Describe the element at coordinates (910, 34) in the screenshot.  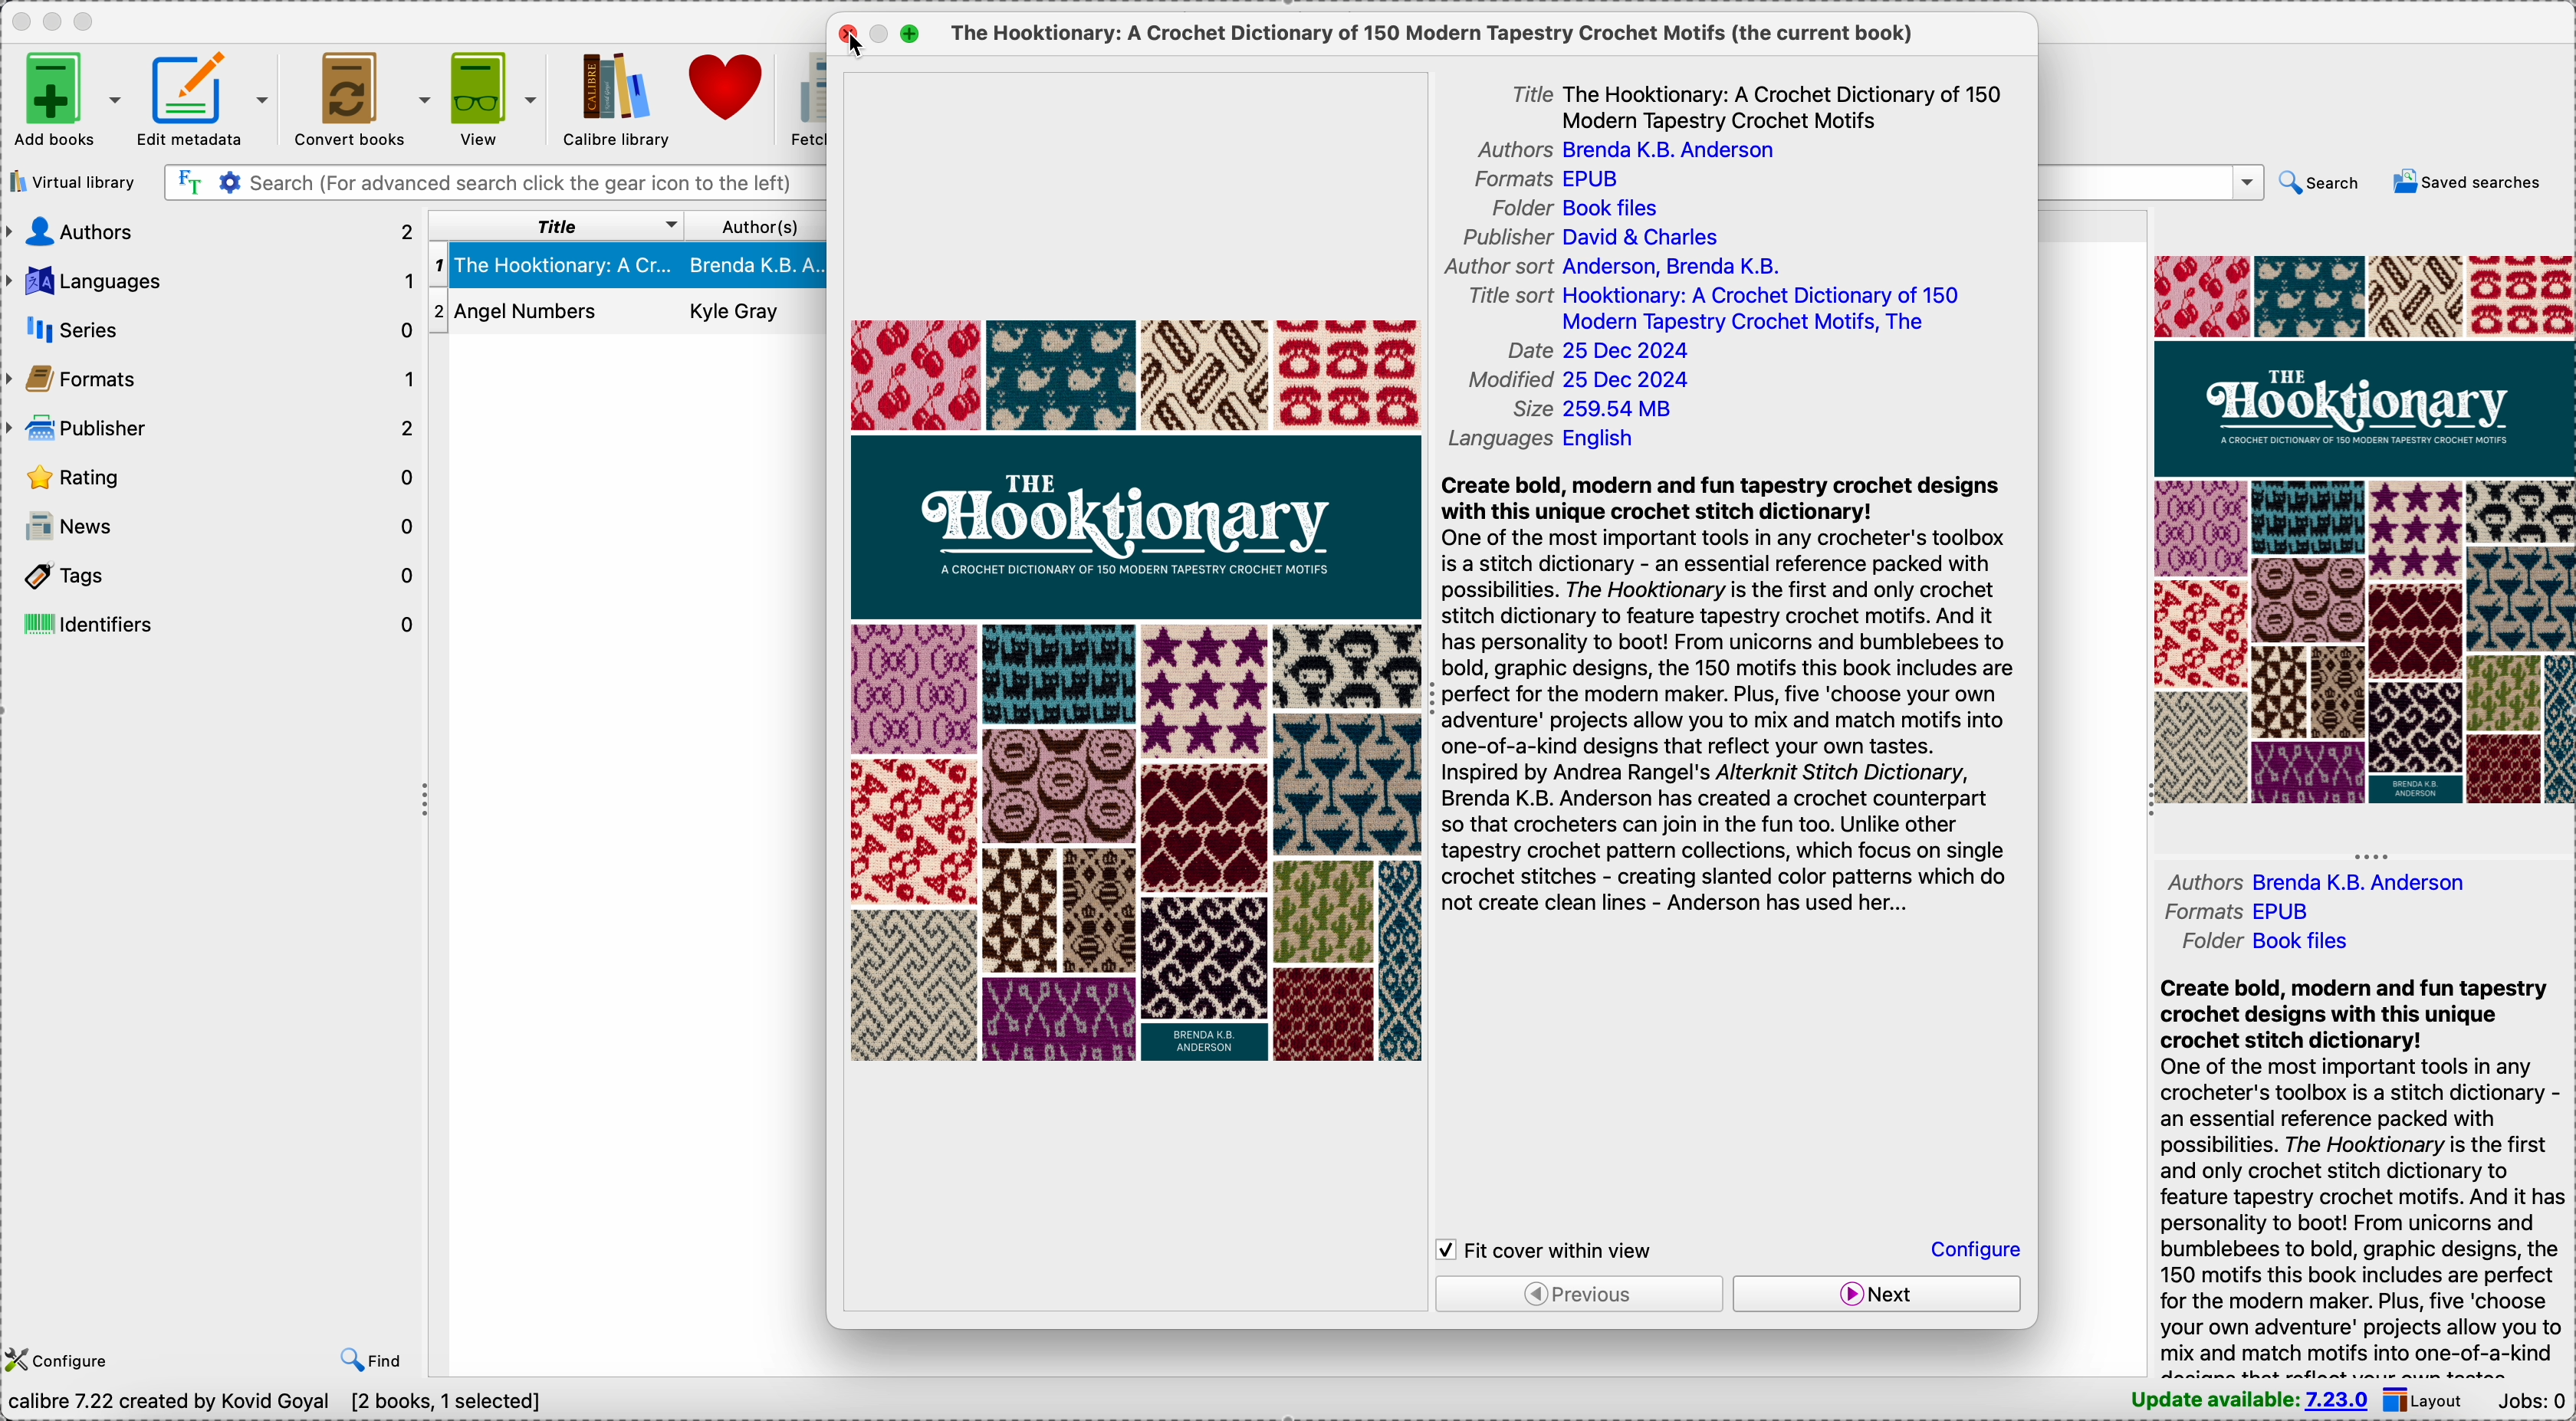
I see `maximize` at that location.